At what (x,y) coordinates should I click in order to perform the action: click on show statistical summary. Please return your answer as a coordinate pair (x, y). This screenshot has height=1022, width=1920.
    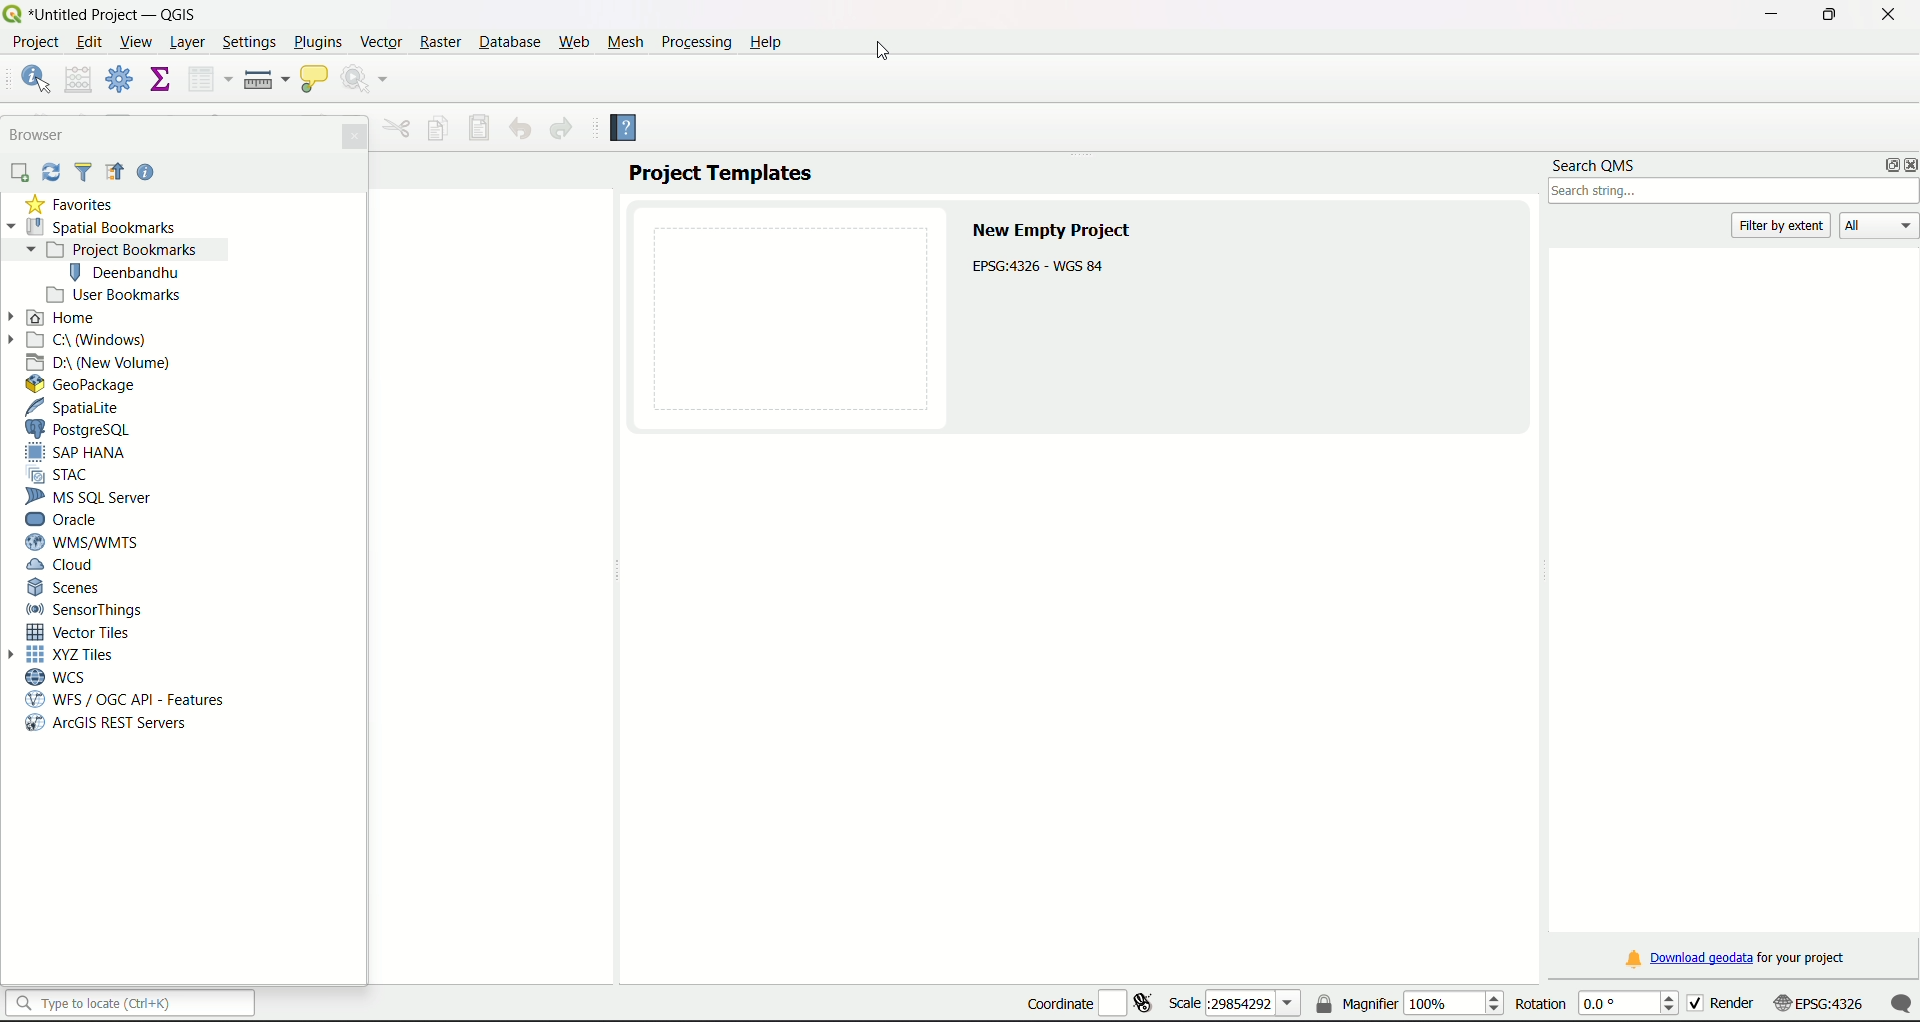
    Looking at the image, I should click on (158, 80).